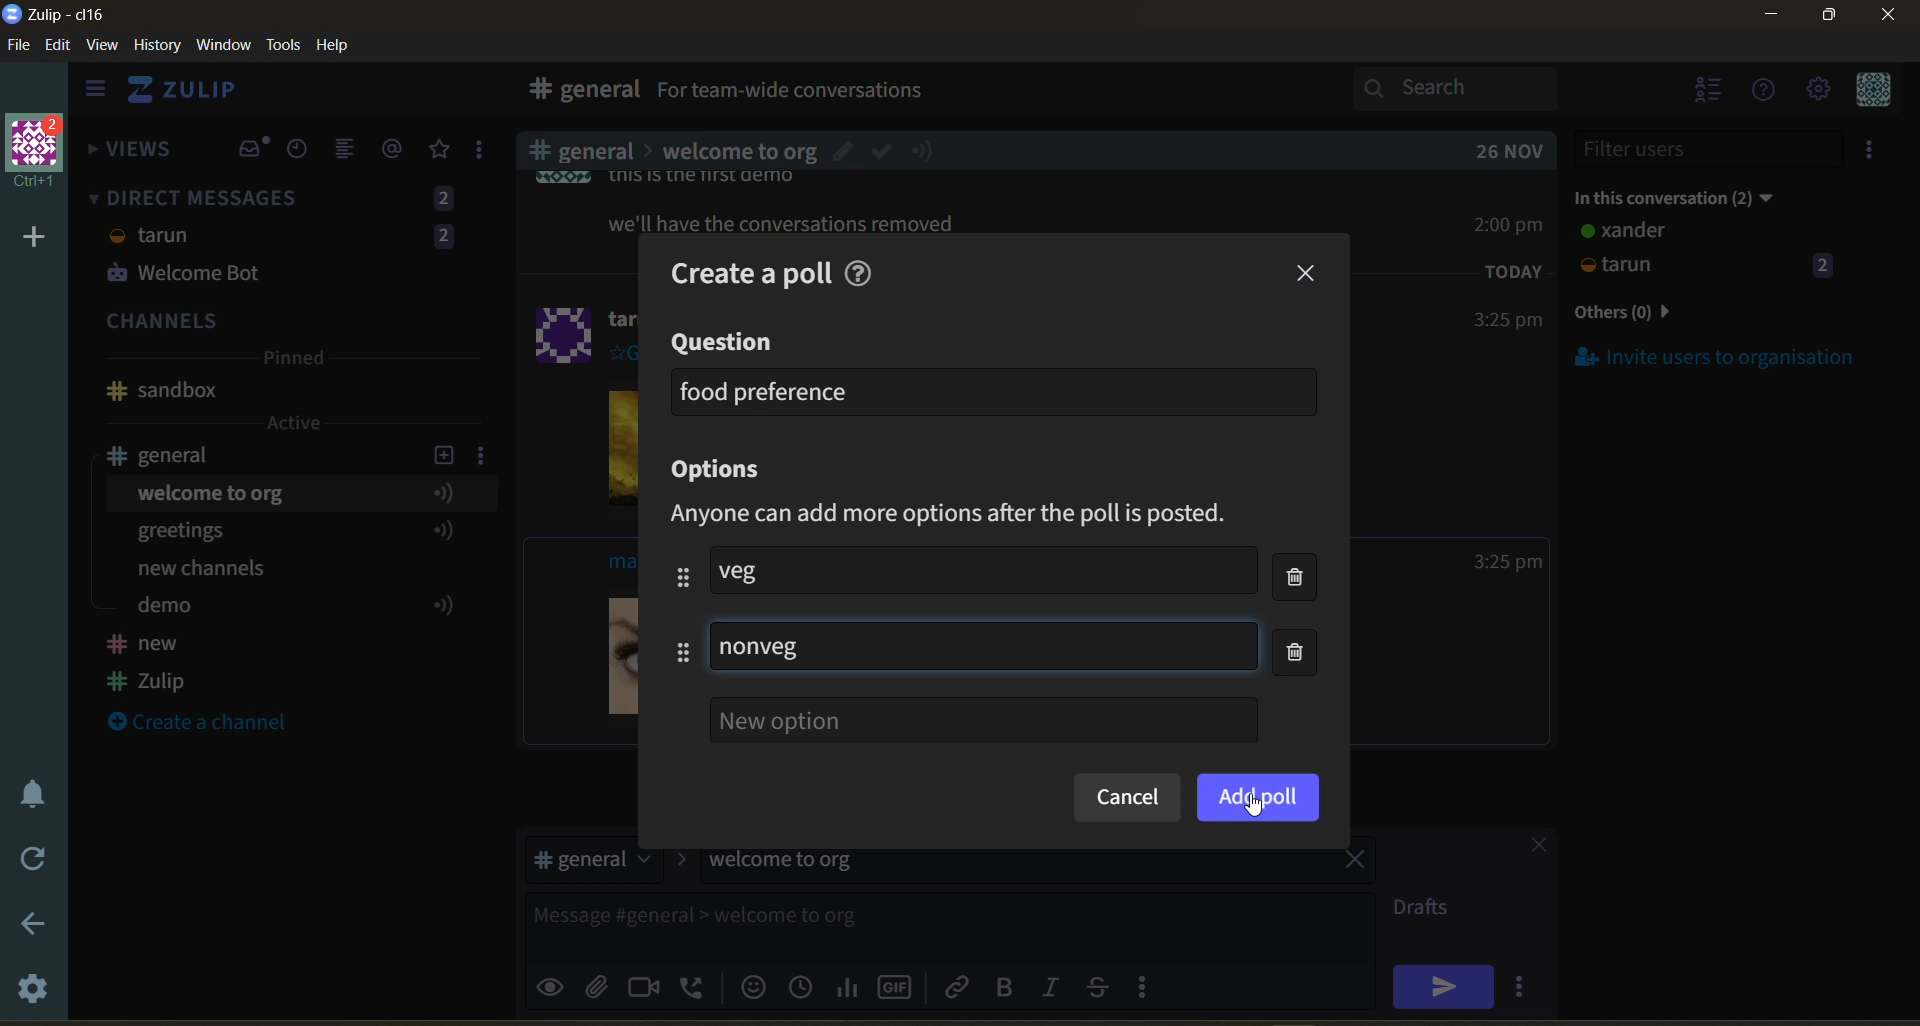  I want to click on pinned, so click(292, 361).